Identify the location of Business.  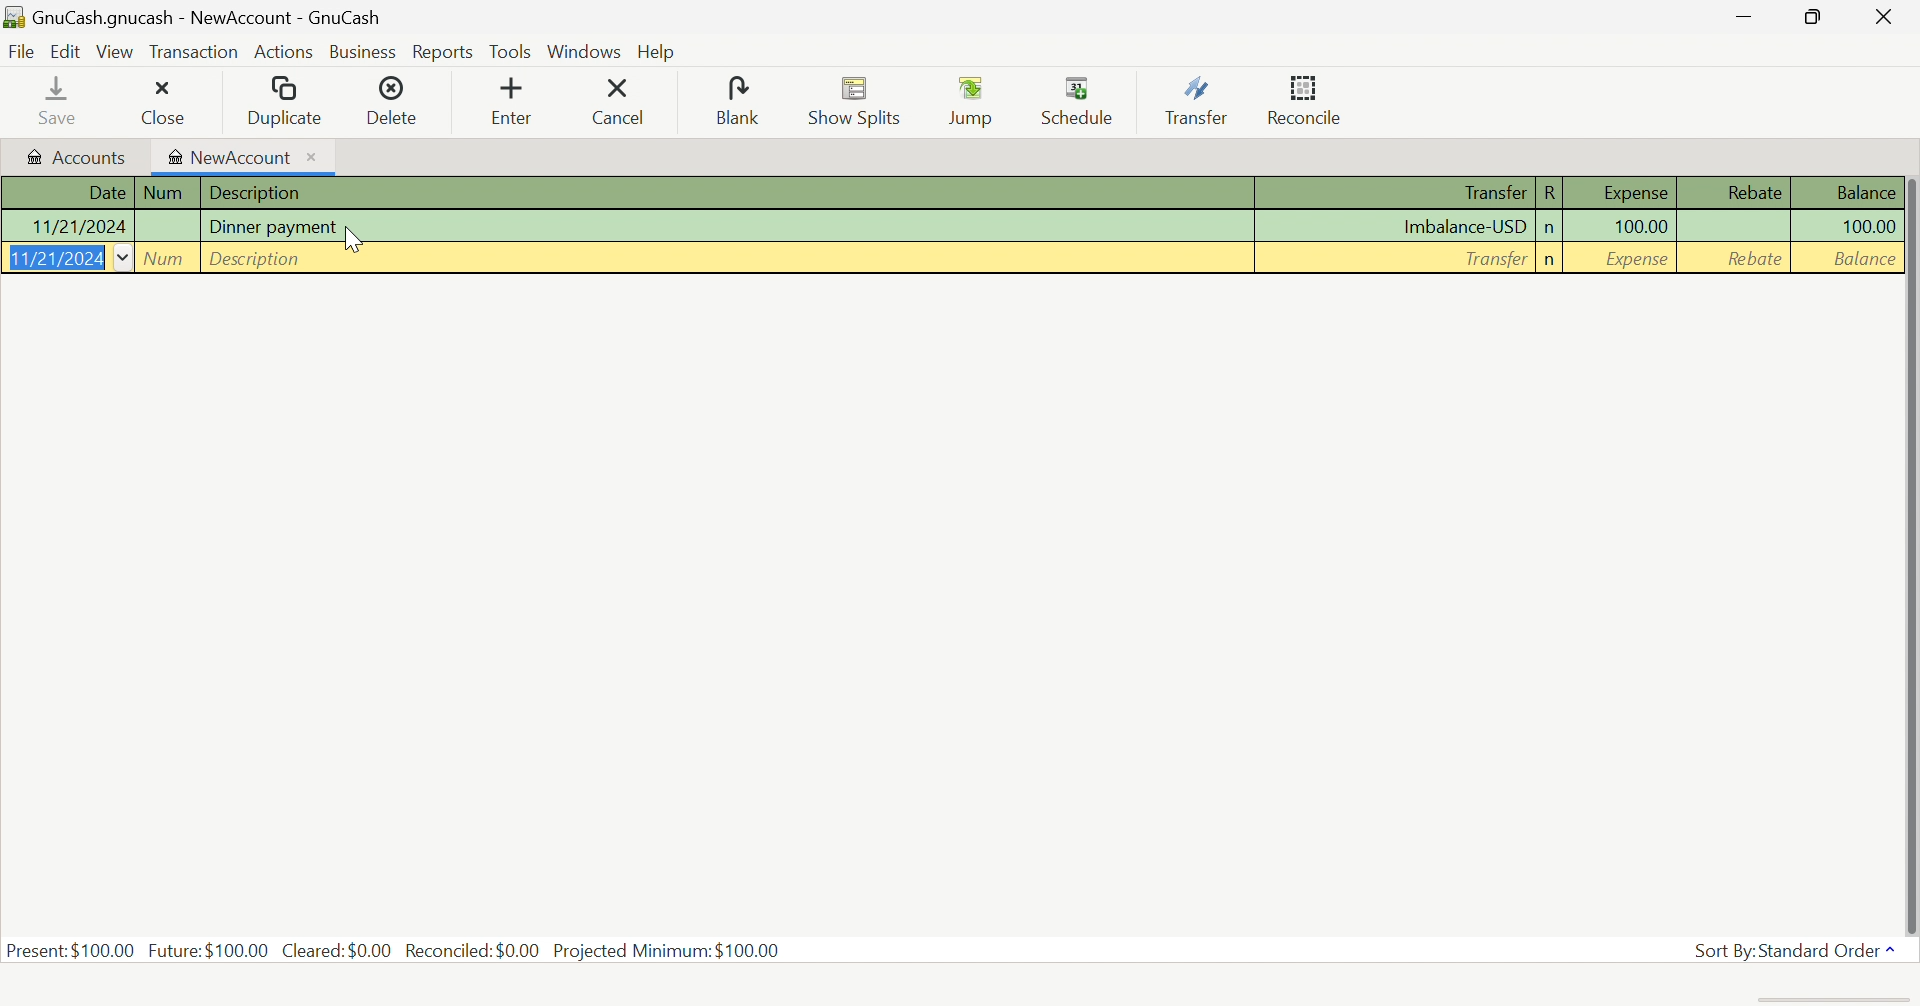
(365, 53).